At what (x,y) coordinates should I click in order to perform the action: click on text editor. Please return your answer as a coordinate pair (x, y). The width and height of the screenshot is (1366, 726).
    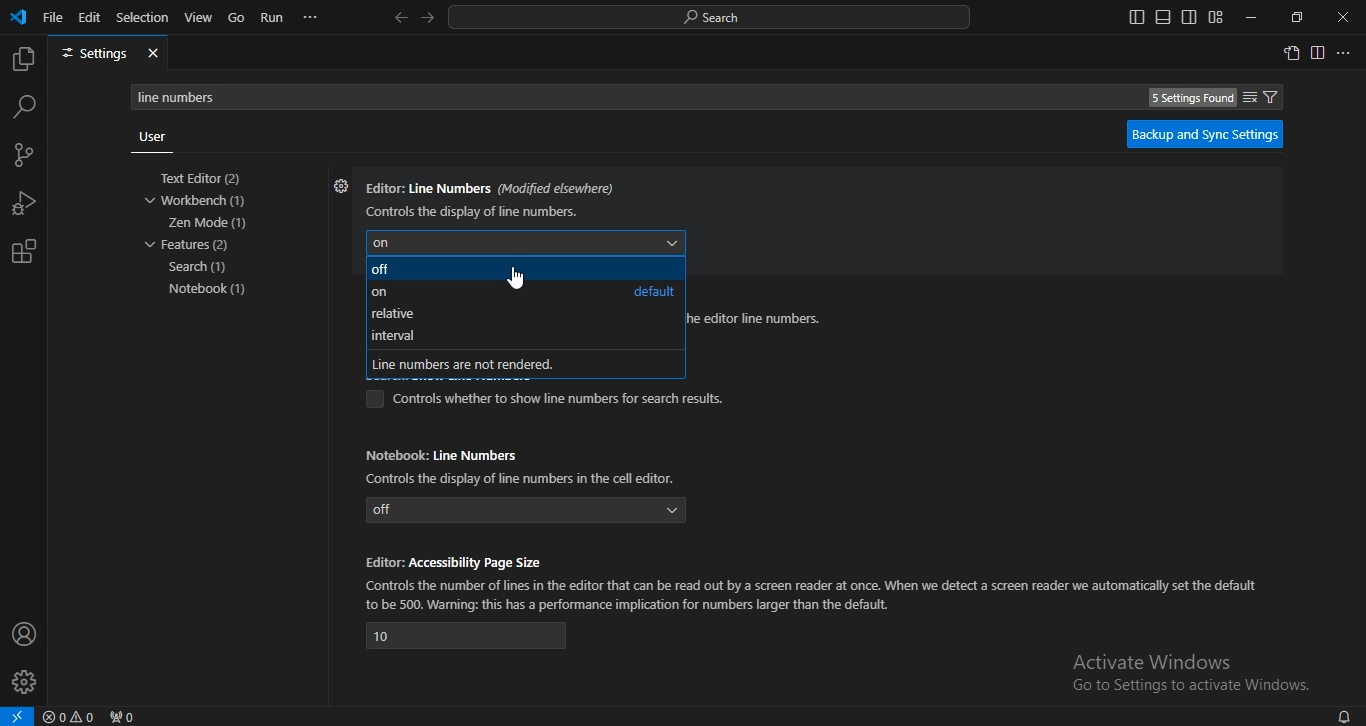
    Looking at the image, I should click on (206, 179).